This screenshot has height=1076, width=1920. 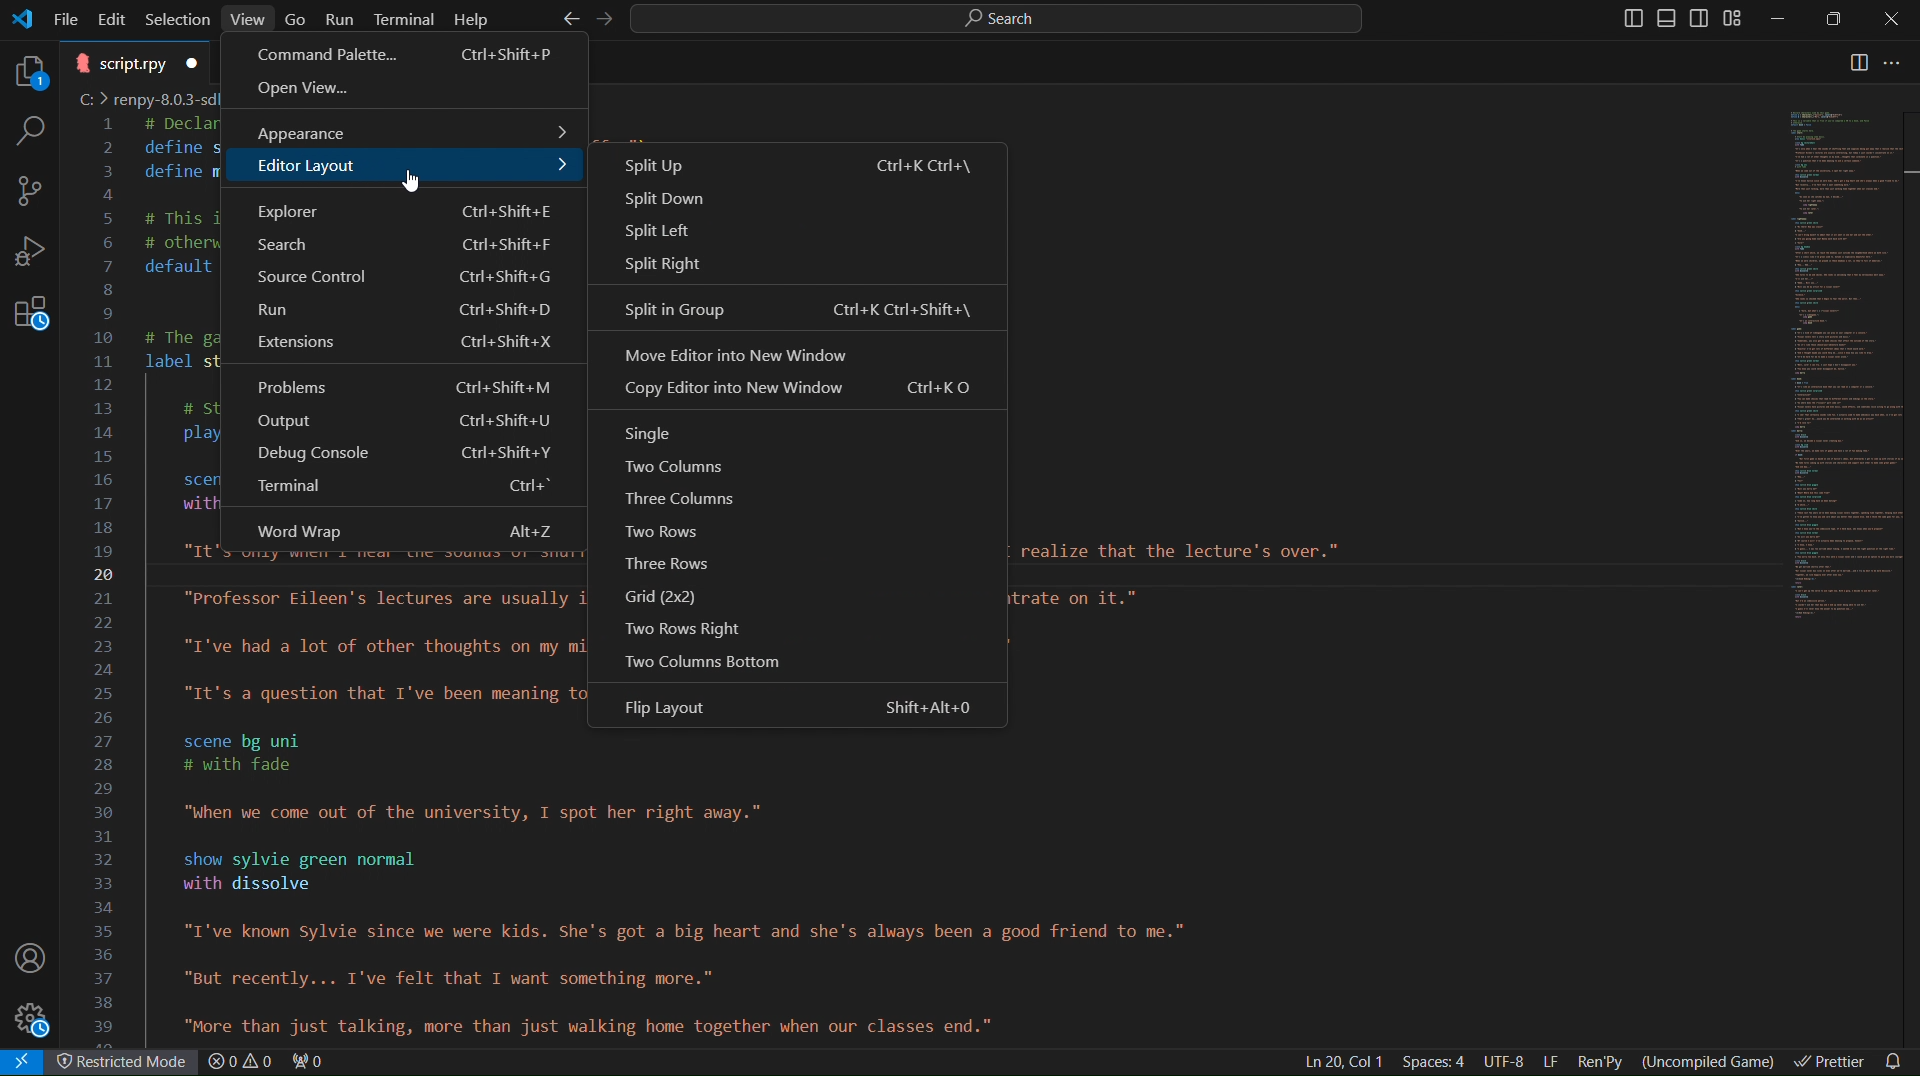 I want to click on Full File view, so click(x=1831, y=364).